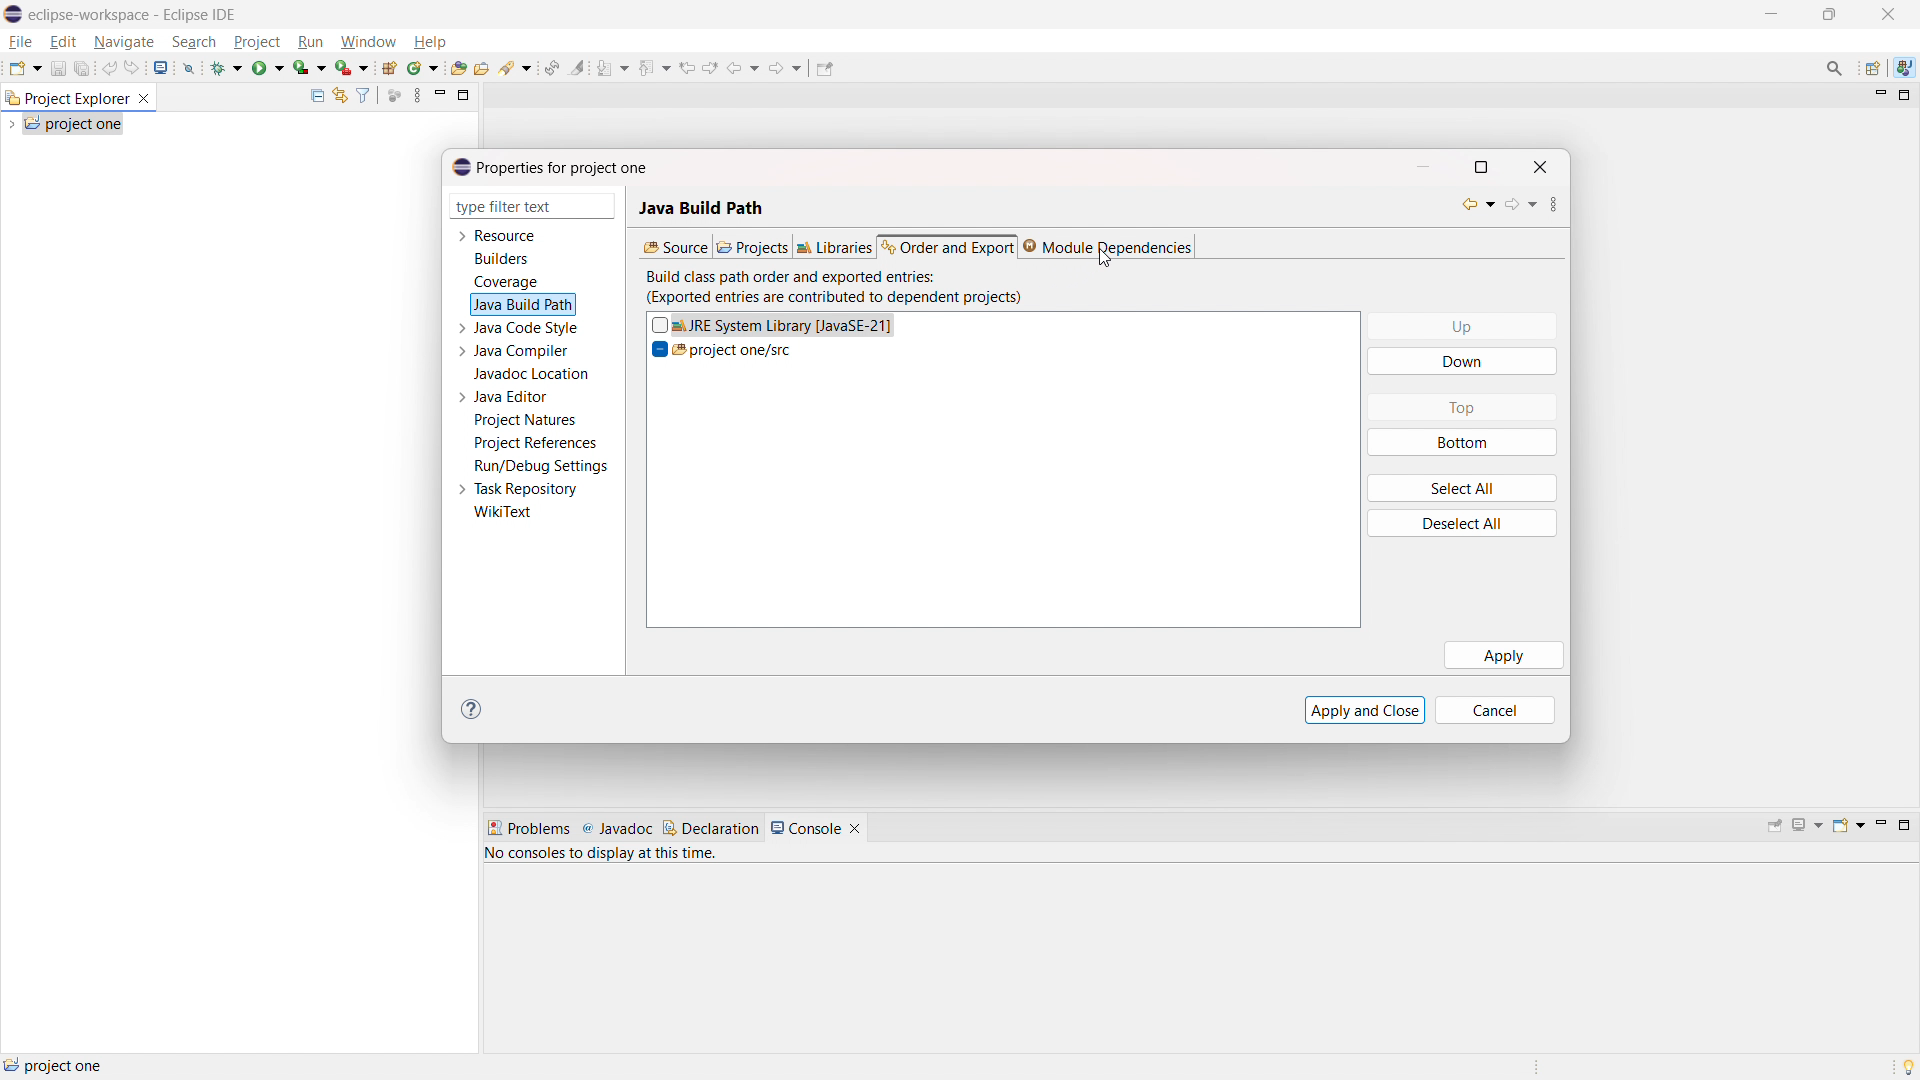  What do you see at coordinates (516, 68) in the screenshot?
I see `search` at bounding box center [516, 68].